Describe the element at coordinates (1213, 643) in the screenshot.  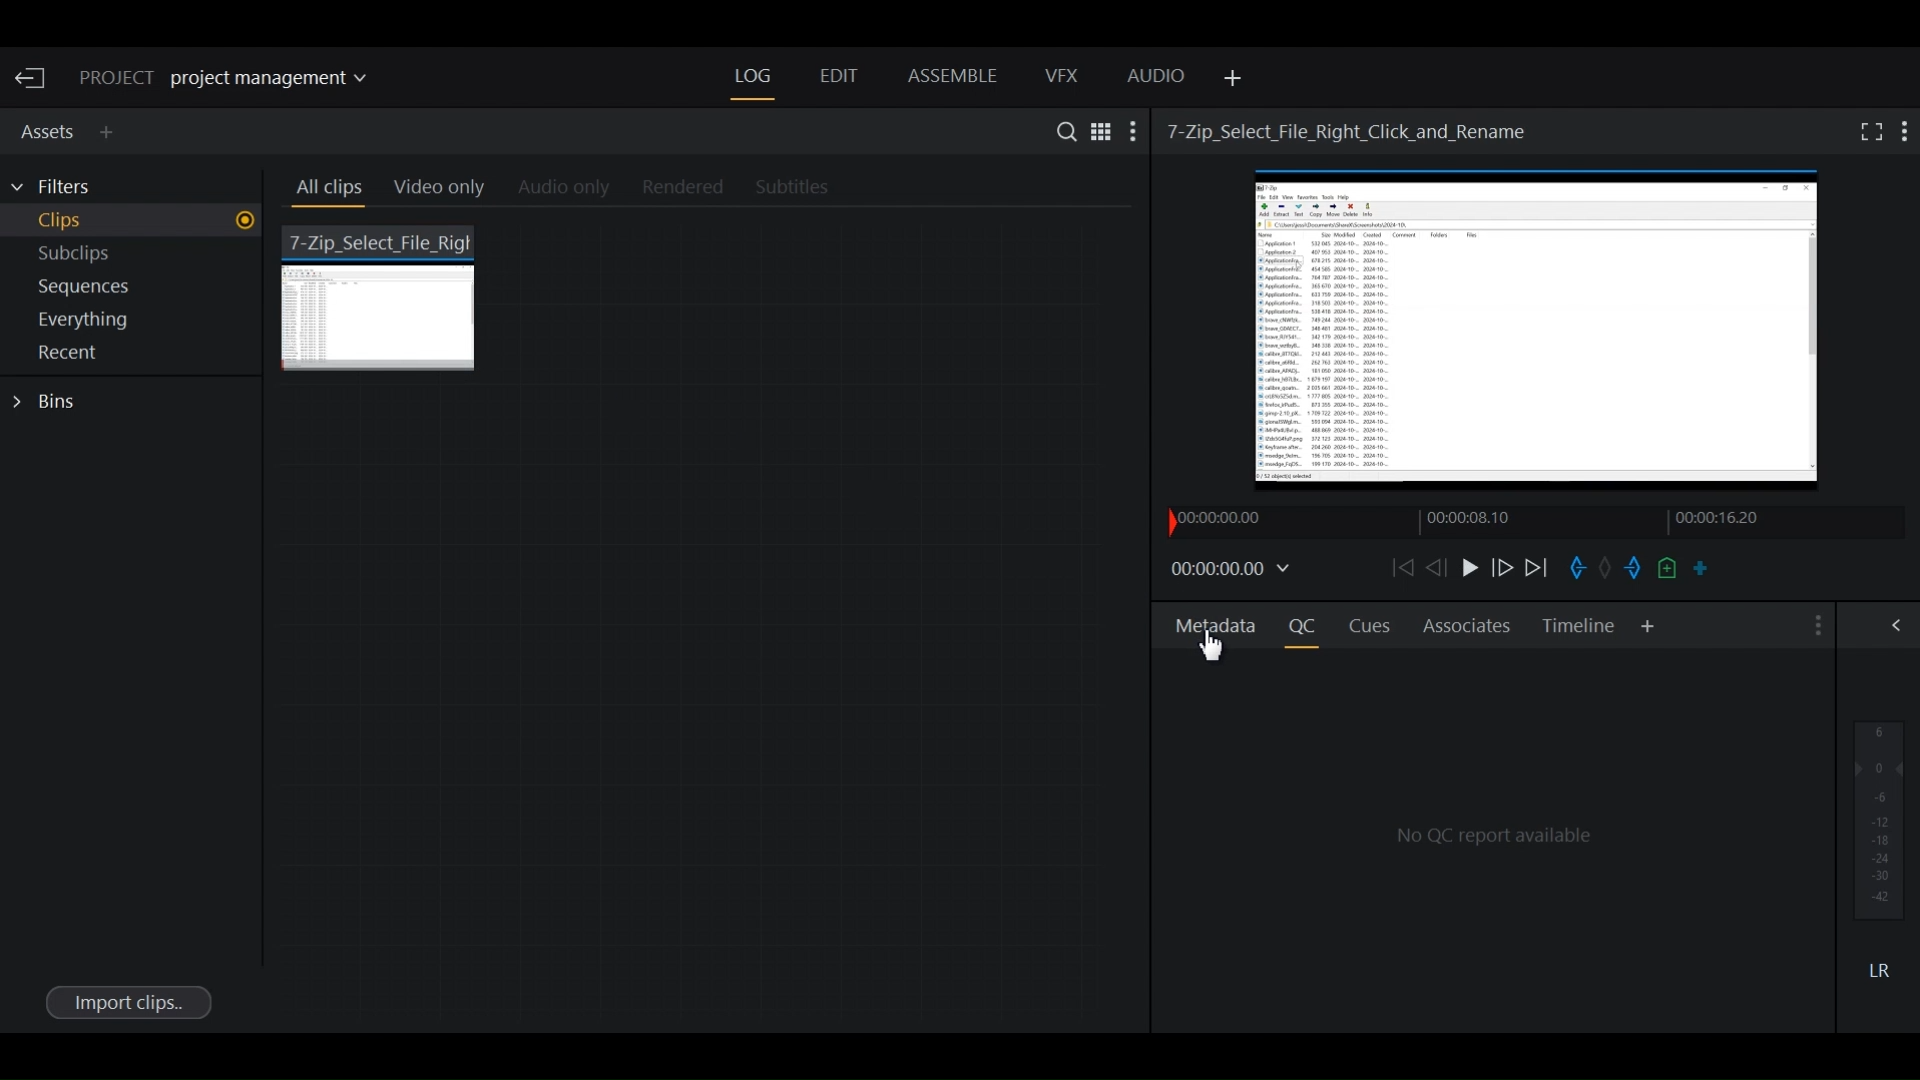
I see `Cursor` at that location.